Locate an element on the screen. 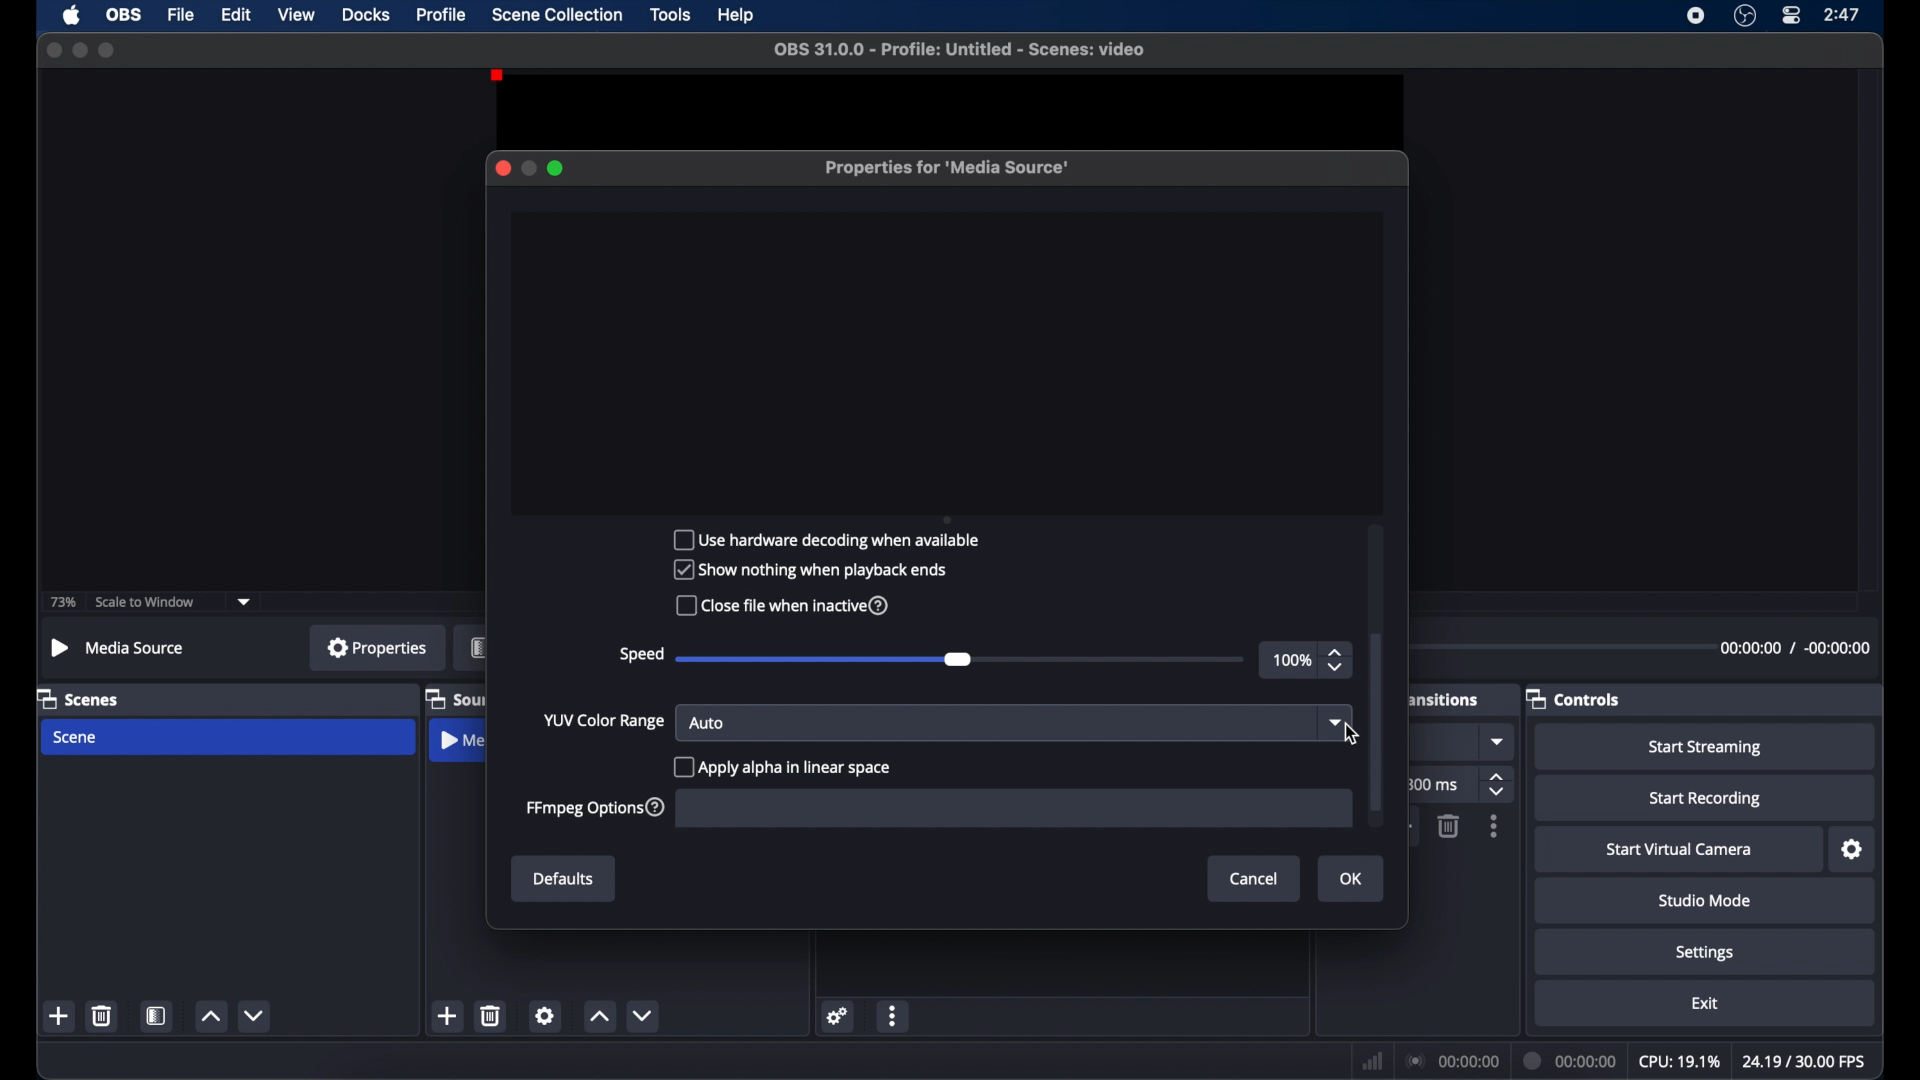 The width and height of the screenshot is (1920, 1080). yup color change is located at coordinates (602, 720).